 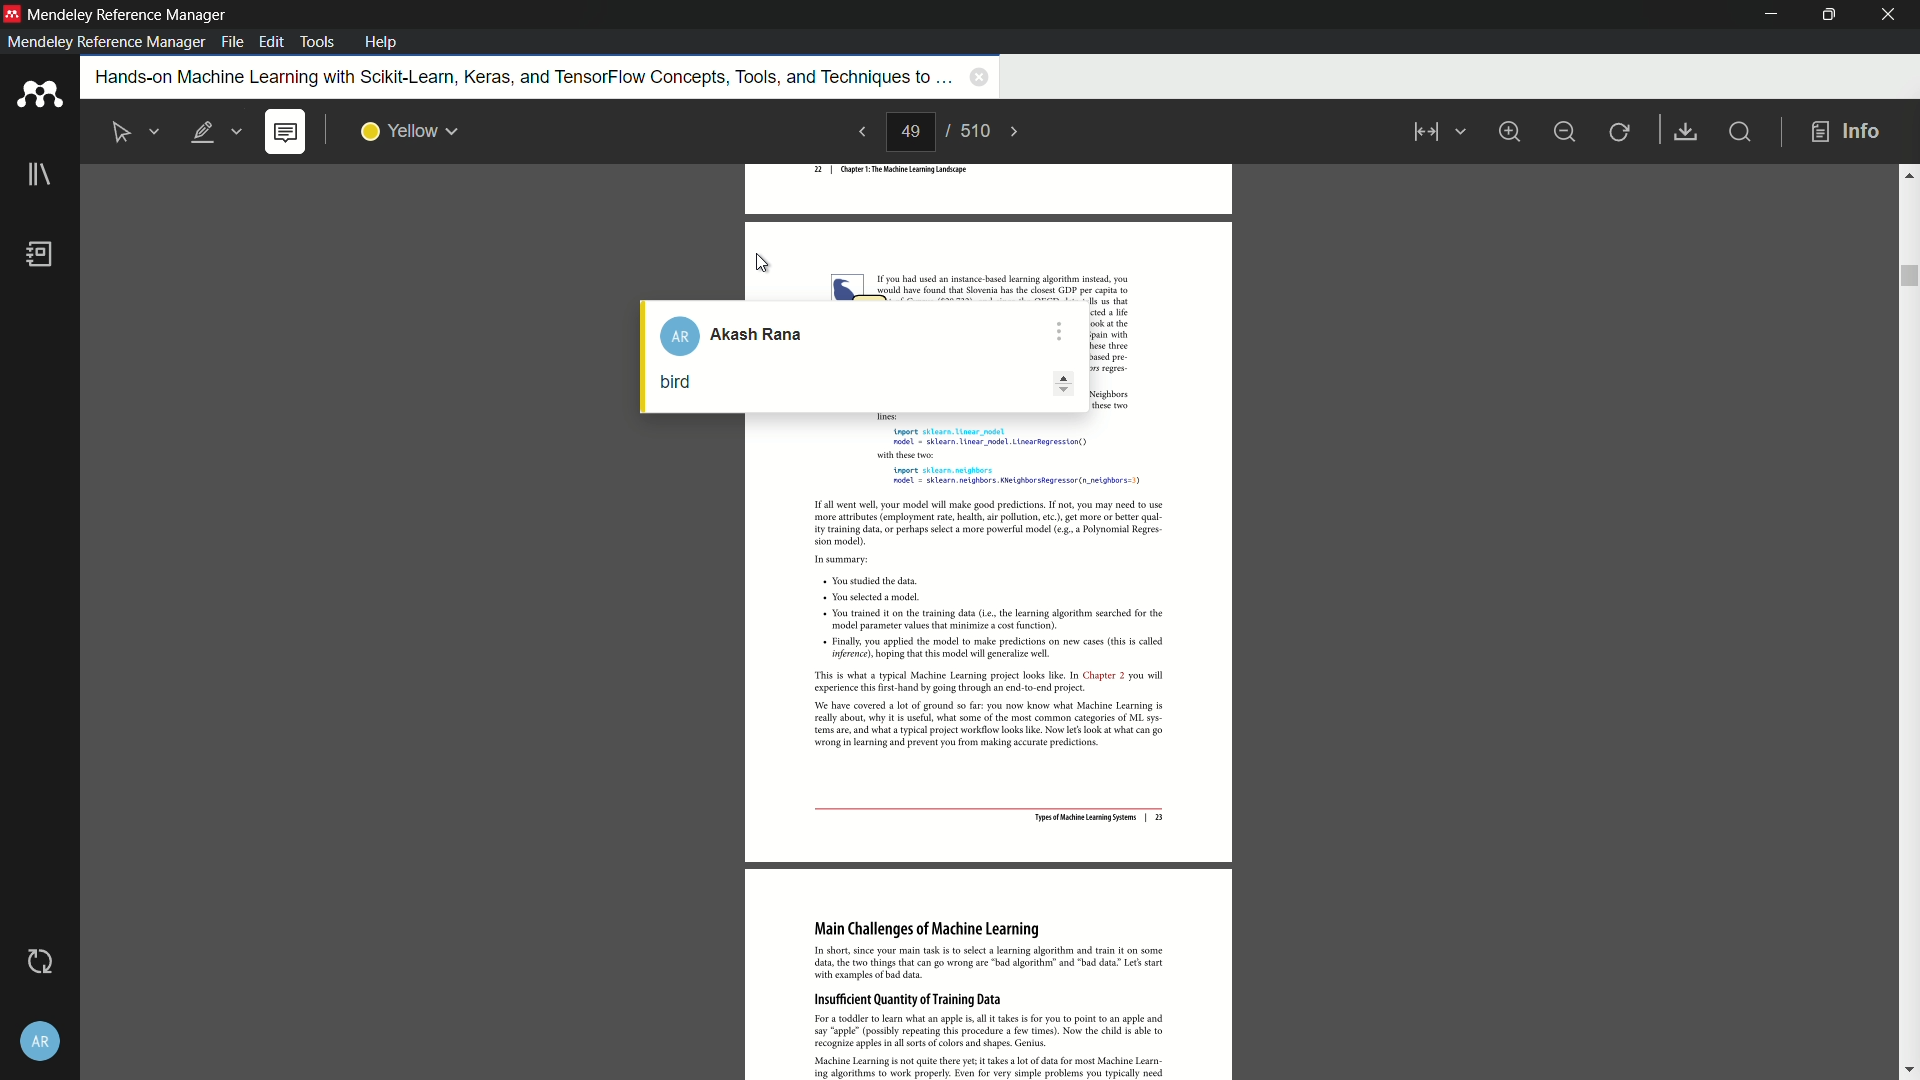 What do you see at coordinates (12, 14) in the screenshot?
I see `app icon` at bounding box center [12, 14].